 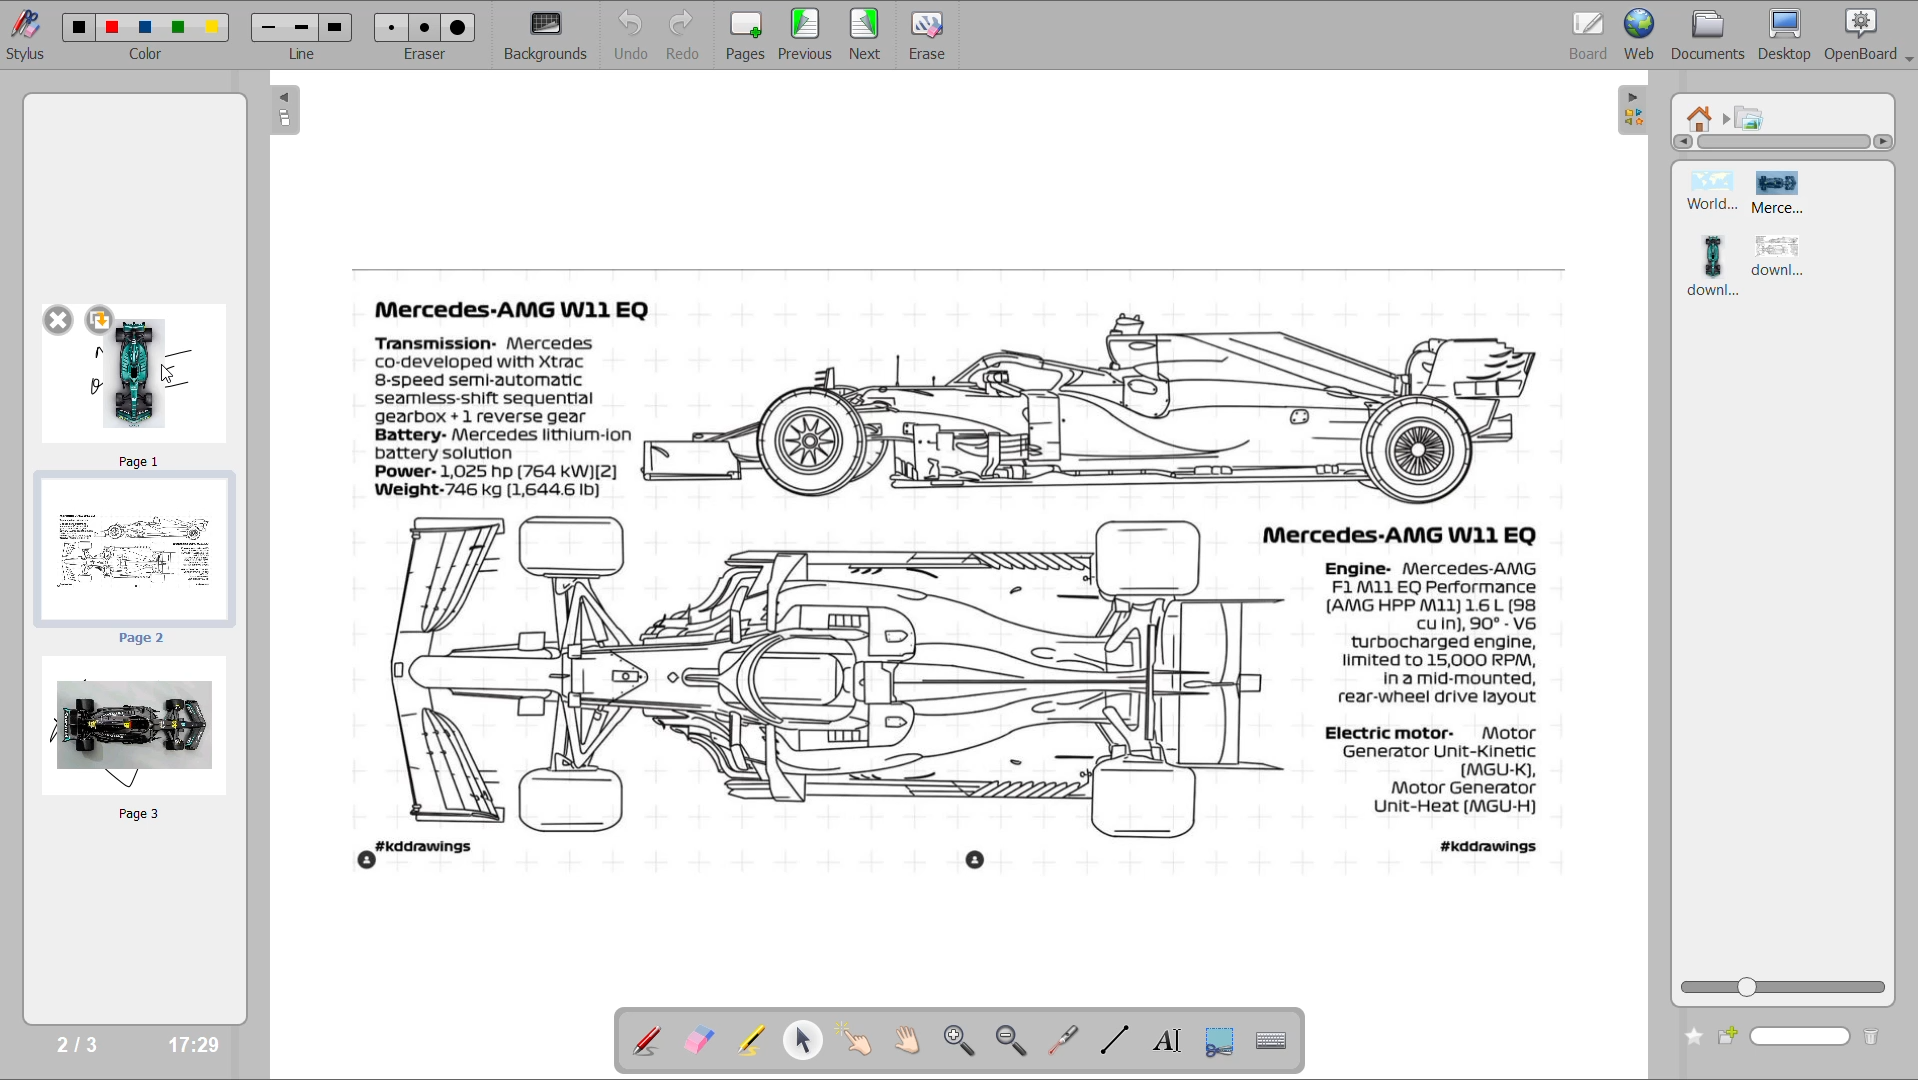 I want to click on Close, so click(x=49, y=317).